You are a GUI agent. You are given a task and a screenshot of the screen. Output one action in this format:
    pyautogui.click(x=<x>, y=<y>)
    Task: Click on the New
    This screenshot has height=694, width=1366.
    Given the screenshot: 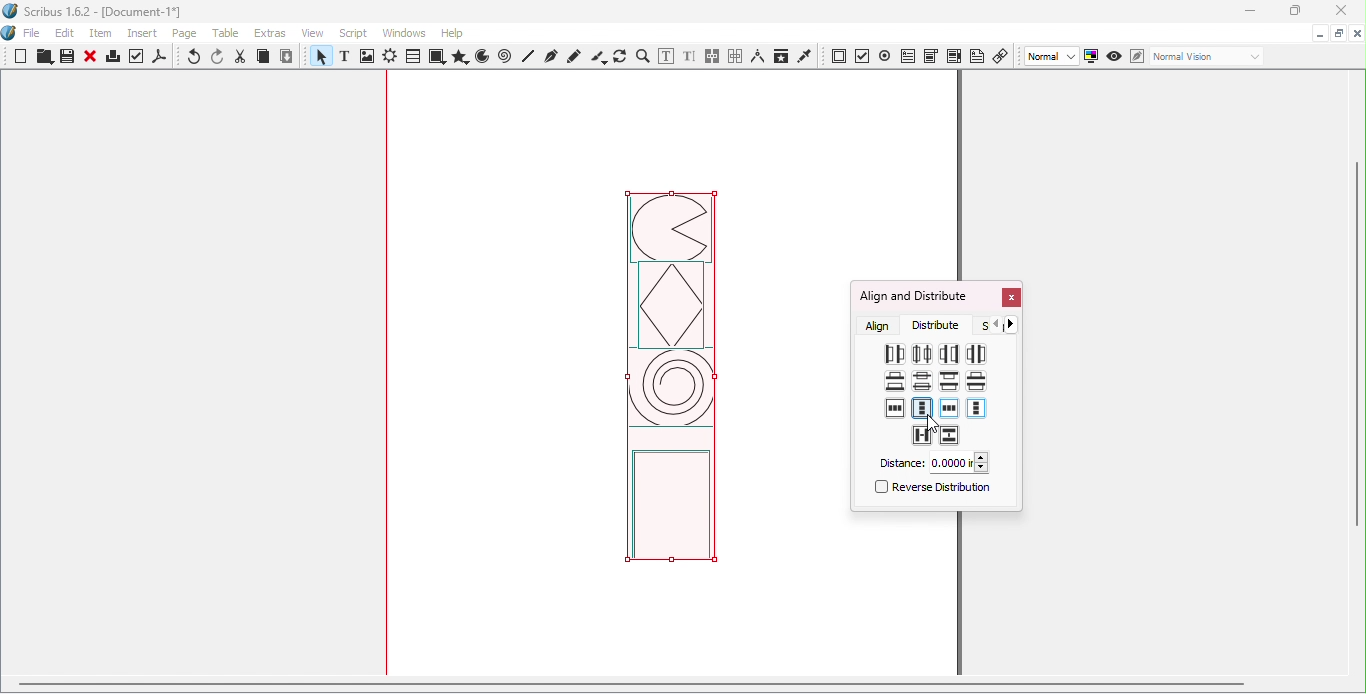 What is the action you would take?
    pyautogui.click(x=21, y=56)
    